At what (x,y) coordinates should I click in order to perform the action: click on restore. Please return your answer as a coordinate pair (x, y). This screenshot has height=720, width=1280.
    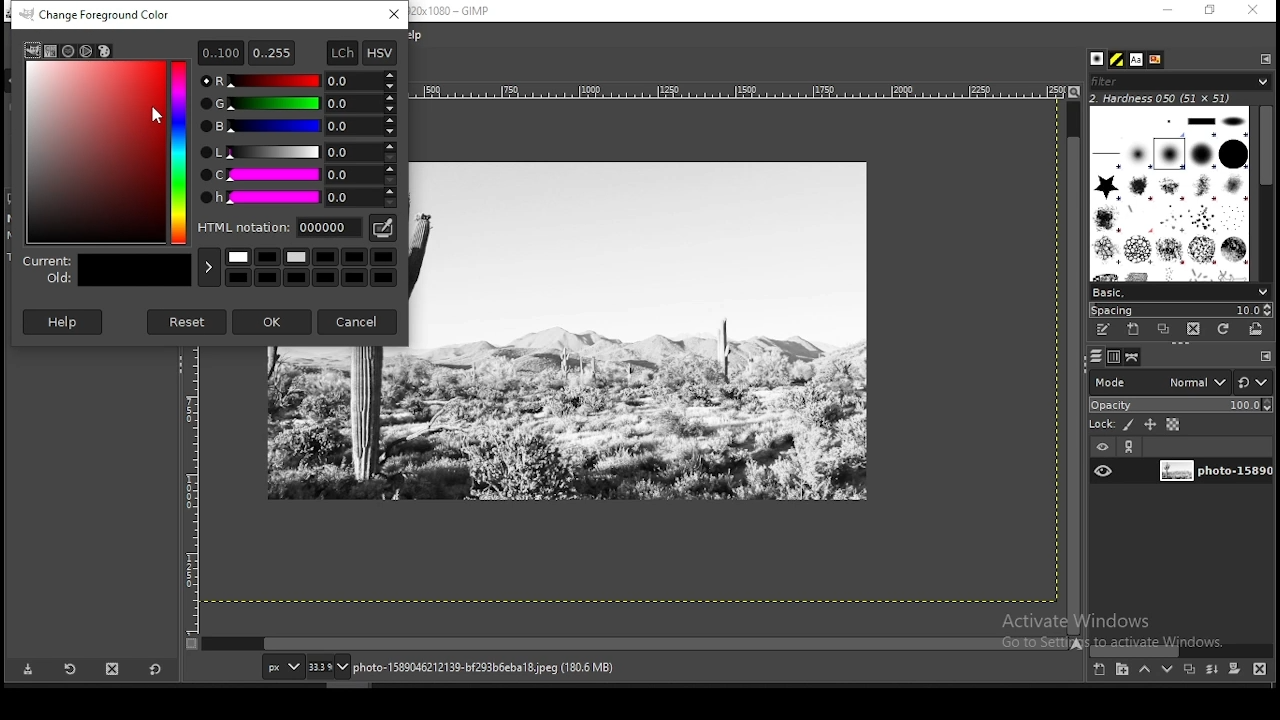
    Looking at the image, I should click on (1211, 10).